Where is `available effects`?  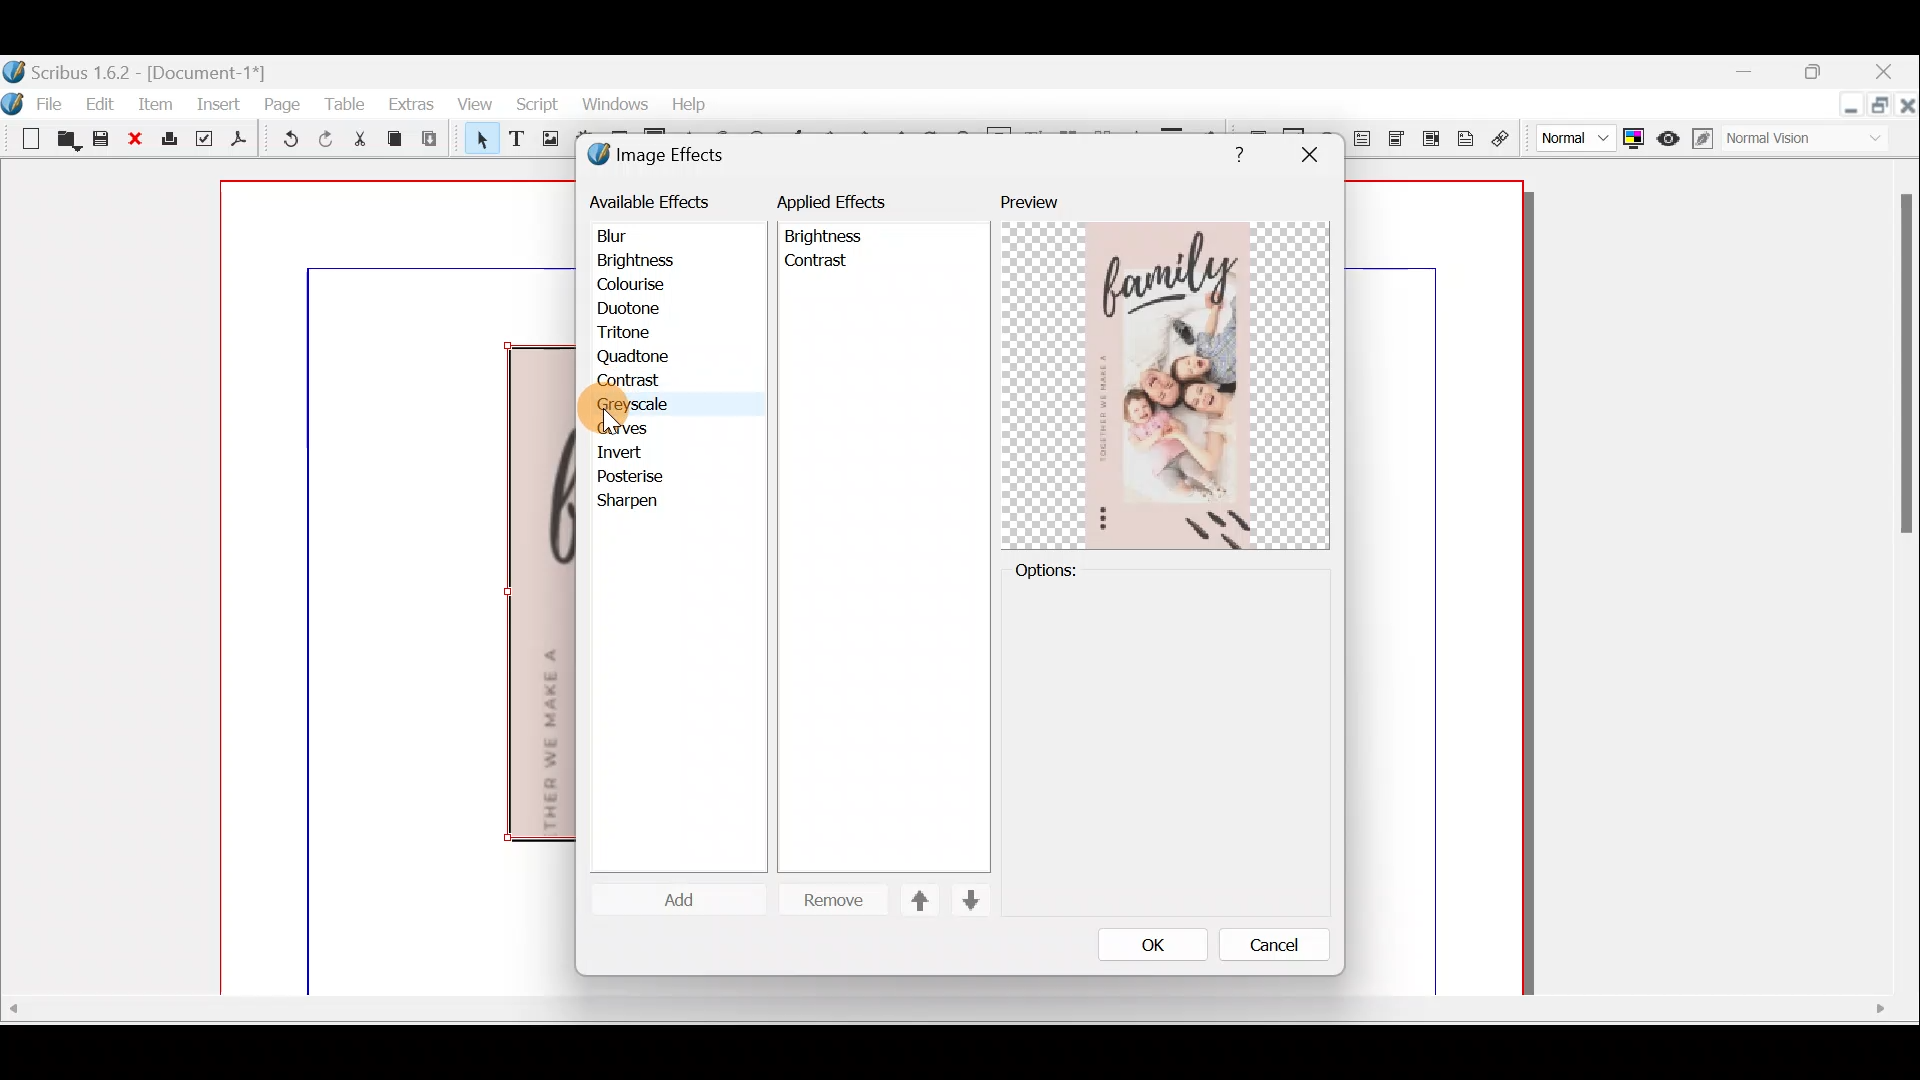 available effects is located at coordinates (652, 202).